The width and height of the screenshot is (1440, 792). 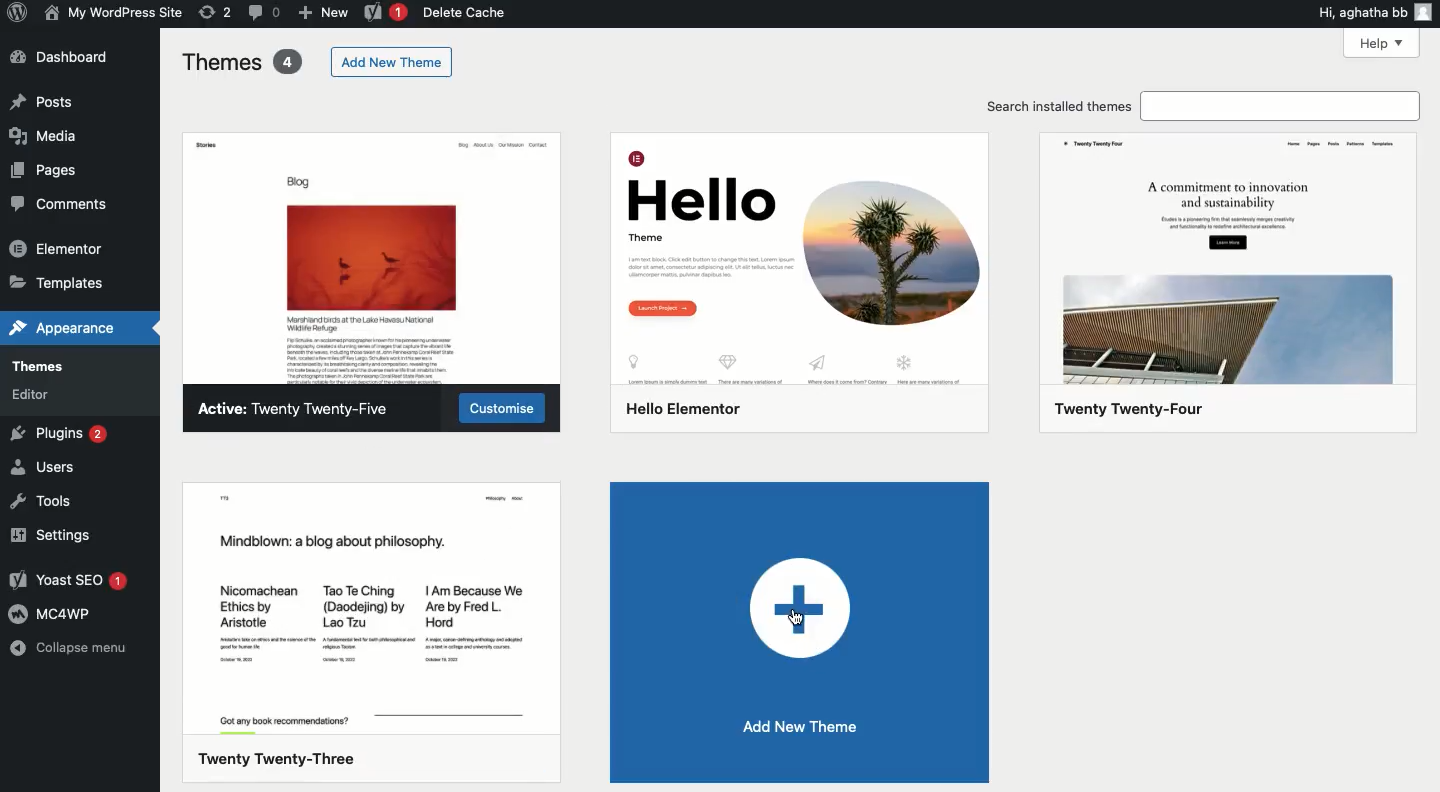 What do you see at coordinates (297, 407) in the screenshot?
I see `Active: Twenty Twenty-Five` at bounding box center [297, 407].